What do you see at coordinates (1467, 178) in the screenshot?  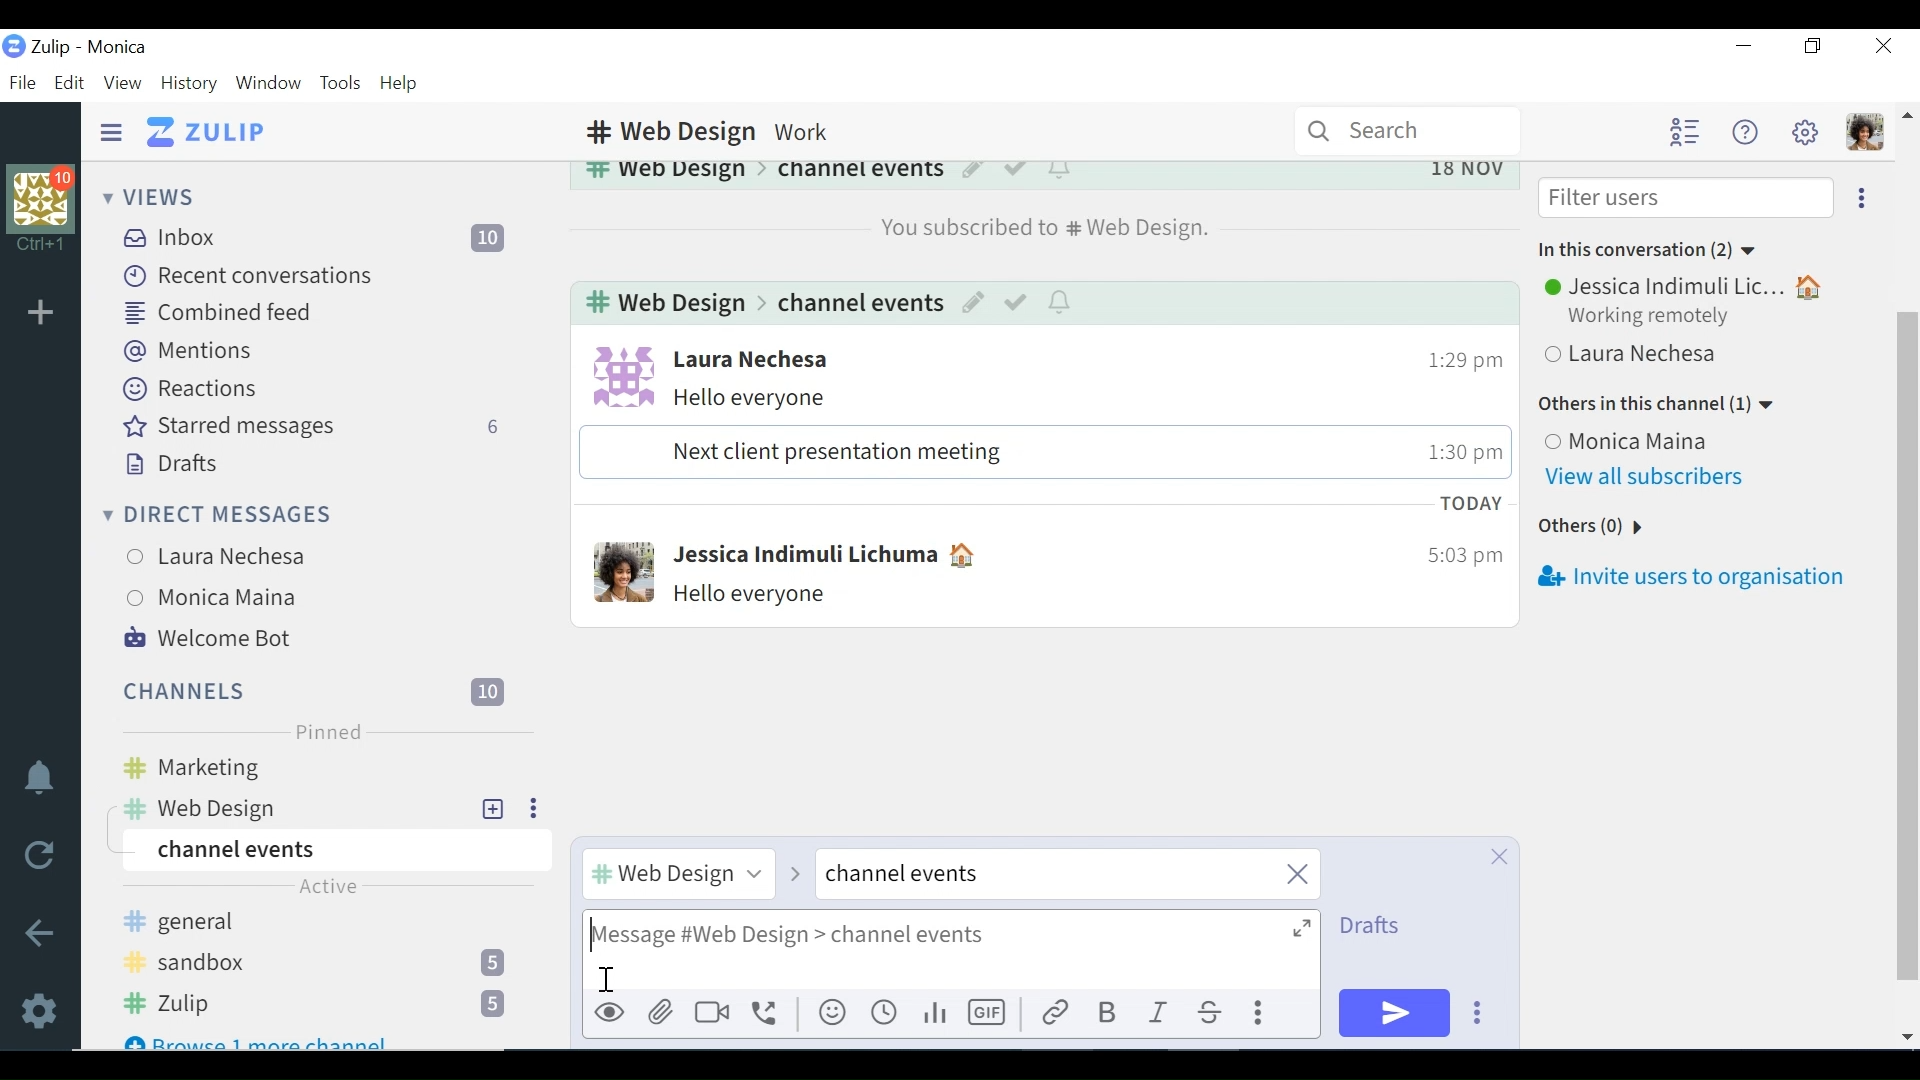 I see `Date` at bounding box center [1467, 178].